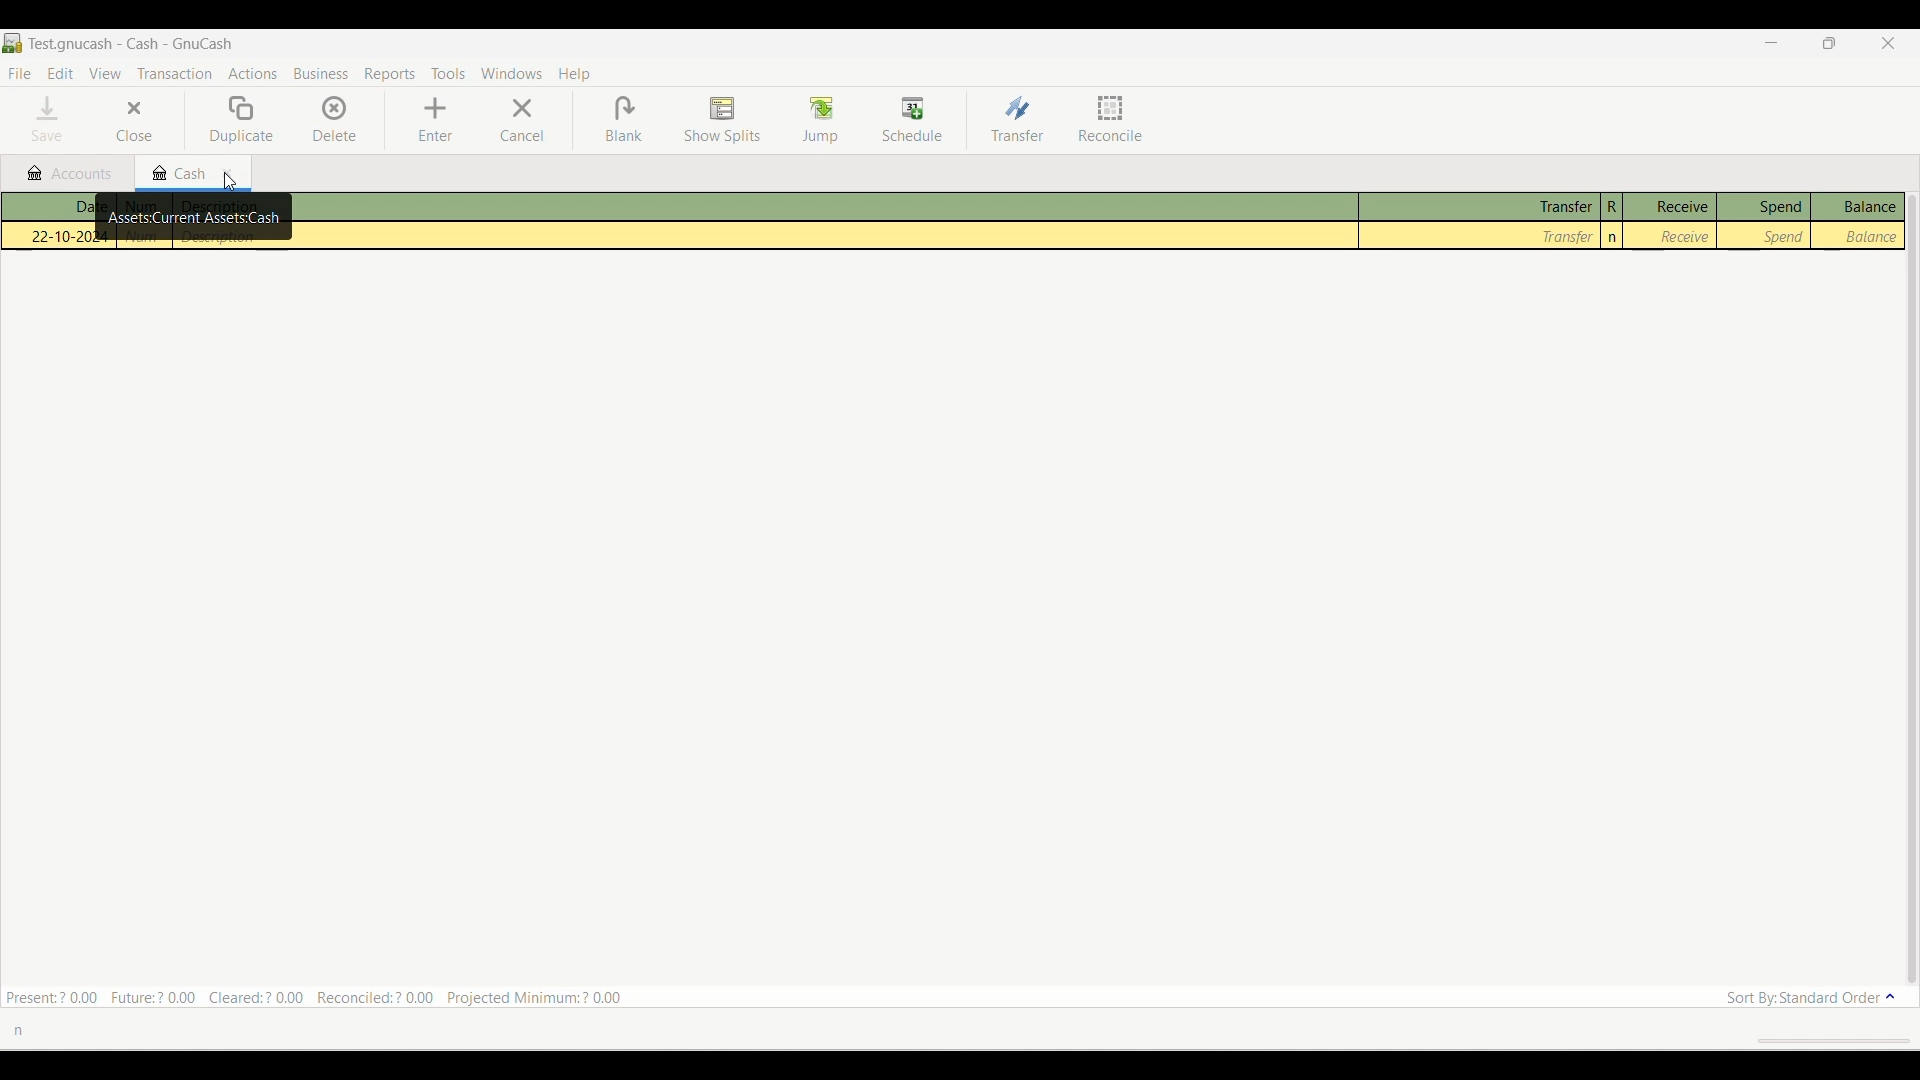 This screenshot has width=1920, height=1080. Describe the element at coordinates (1887, 43) in the screenshot. I see `Close interface` at that location.